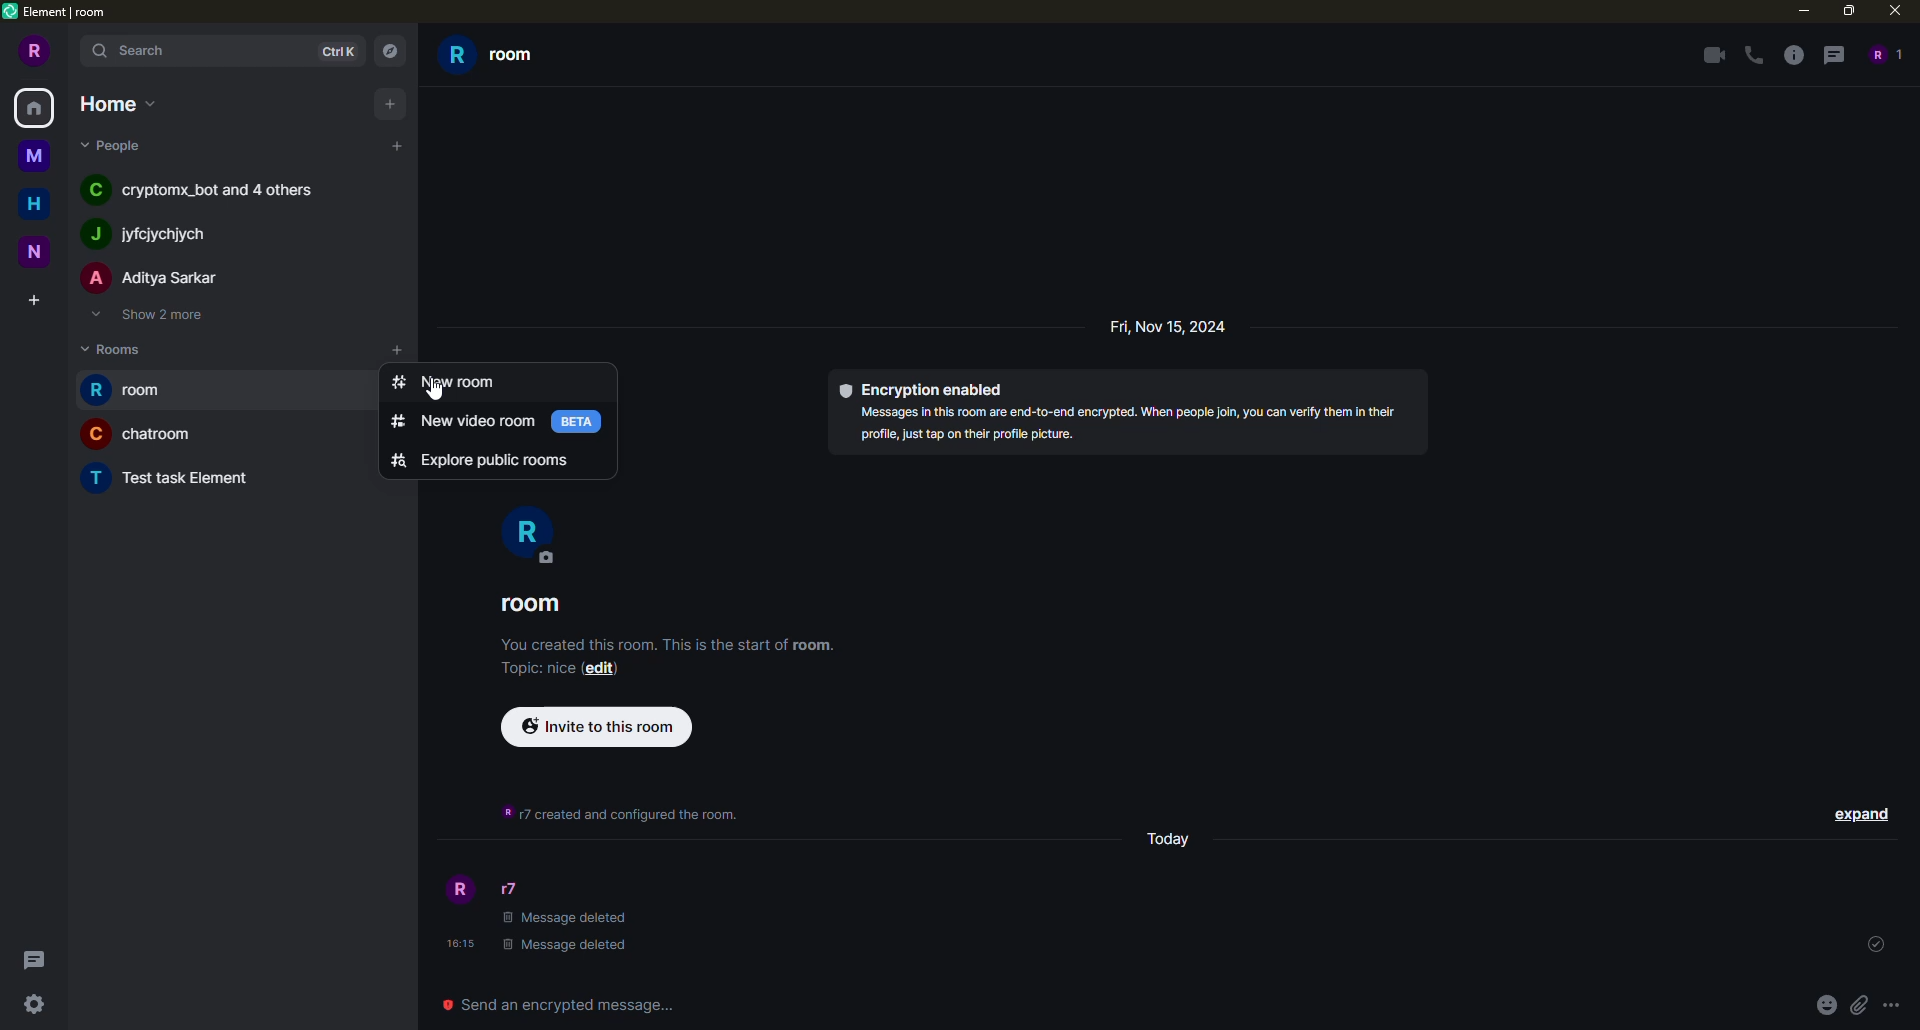 The width and height of the screenshot is (1920, 1030). I want to click on space, so click(36, 154).